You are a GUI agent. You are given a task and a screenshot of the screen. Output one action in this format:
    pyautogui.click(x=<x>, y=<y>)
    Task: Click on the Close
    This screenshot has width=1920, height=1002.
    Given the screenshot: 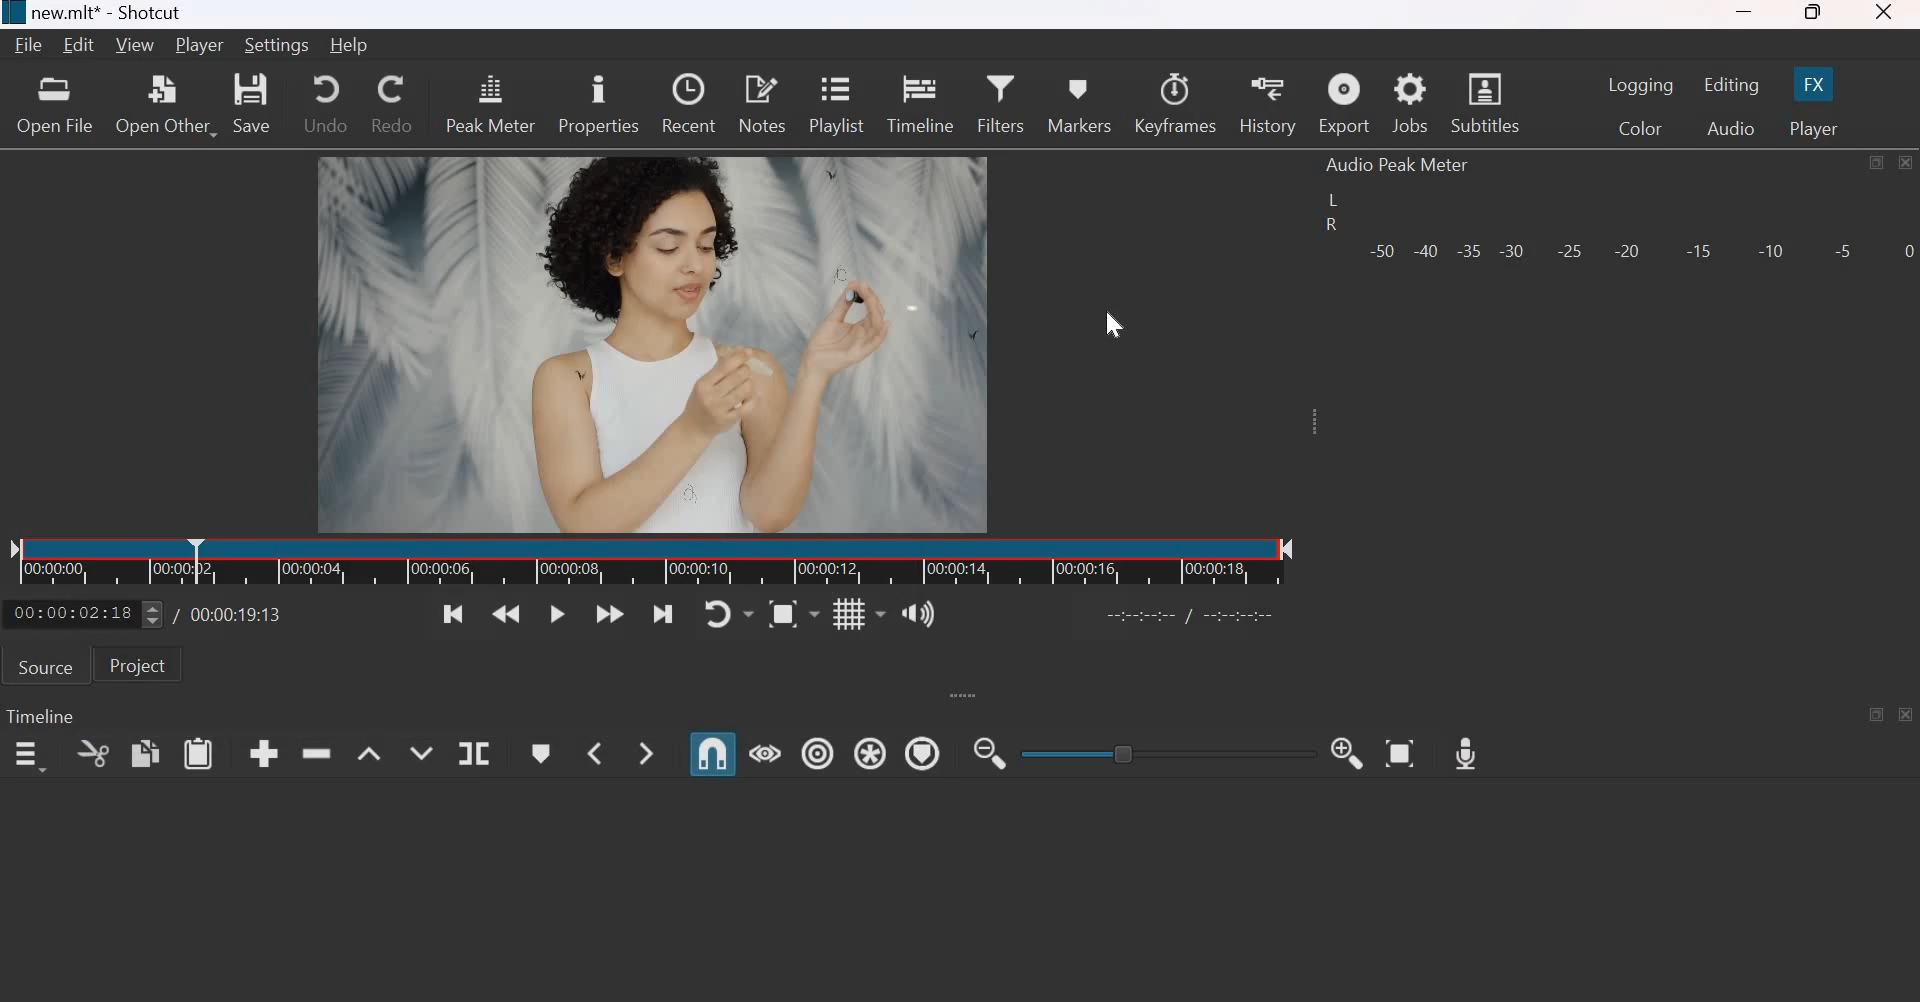 What is the action you would take?
    pyautogui.click(x=1907, y=163)
    